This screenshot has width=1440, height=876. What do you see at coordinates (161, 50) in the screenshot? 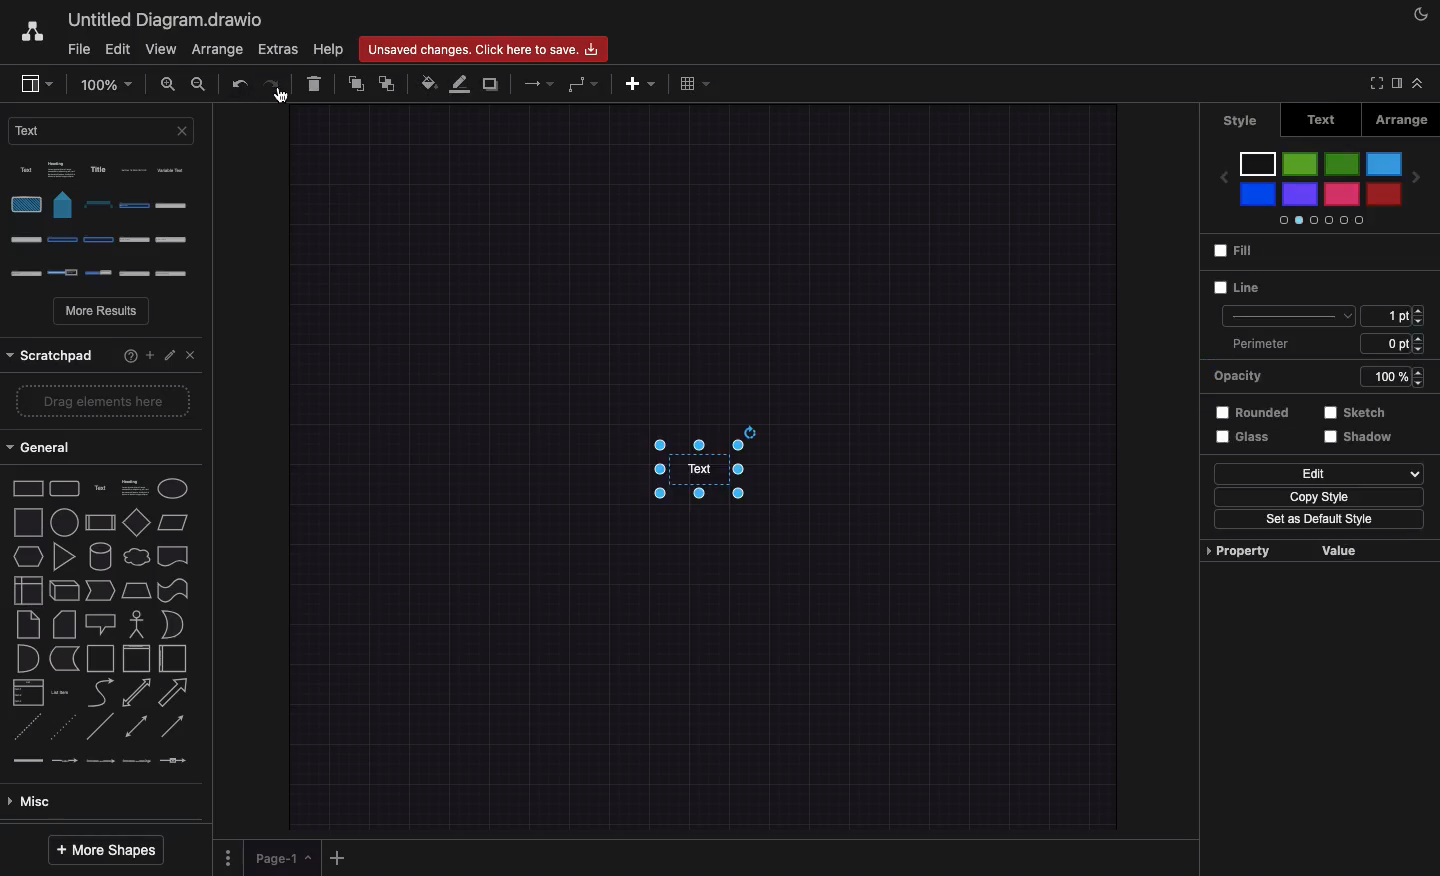
I see `View` at bounding box center [161, 50].